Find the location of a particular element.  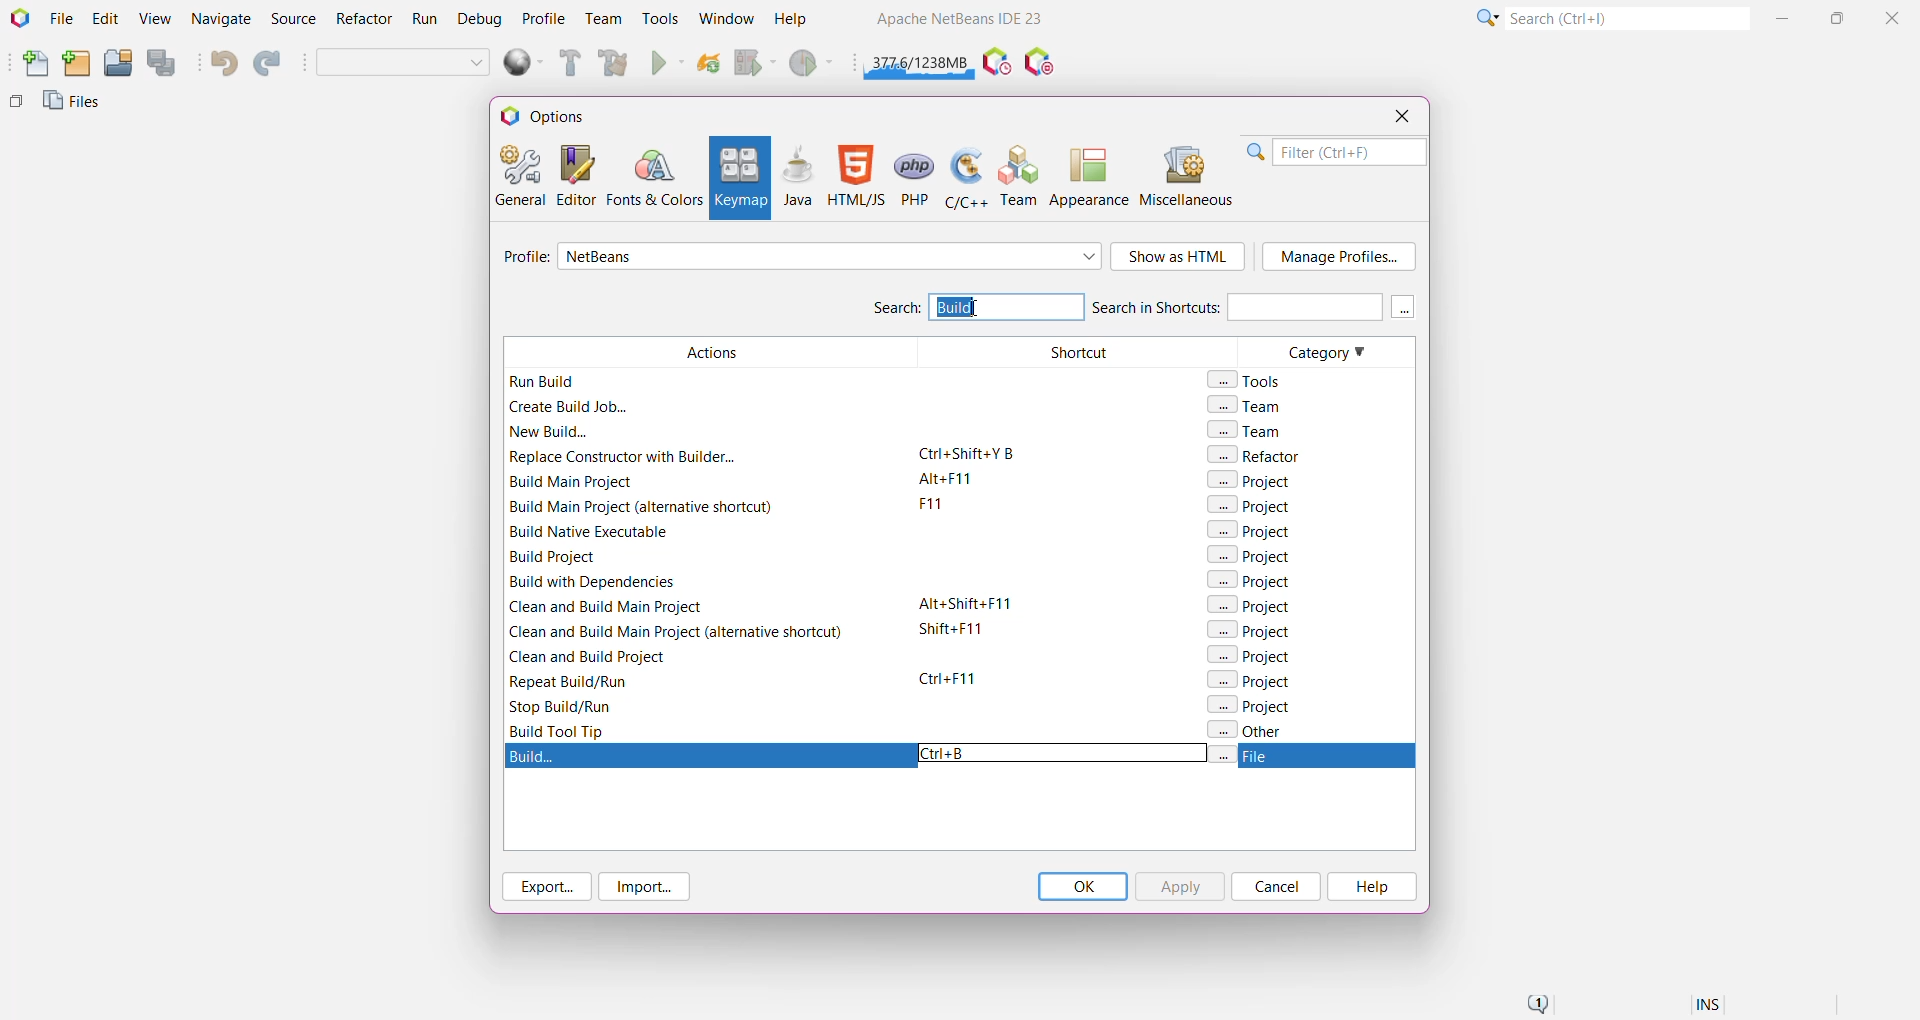

Help is located at coordinates (800, 21).